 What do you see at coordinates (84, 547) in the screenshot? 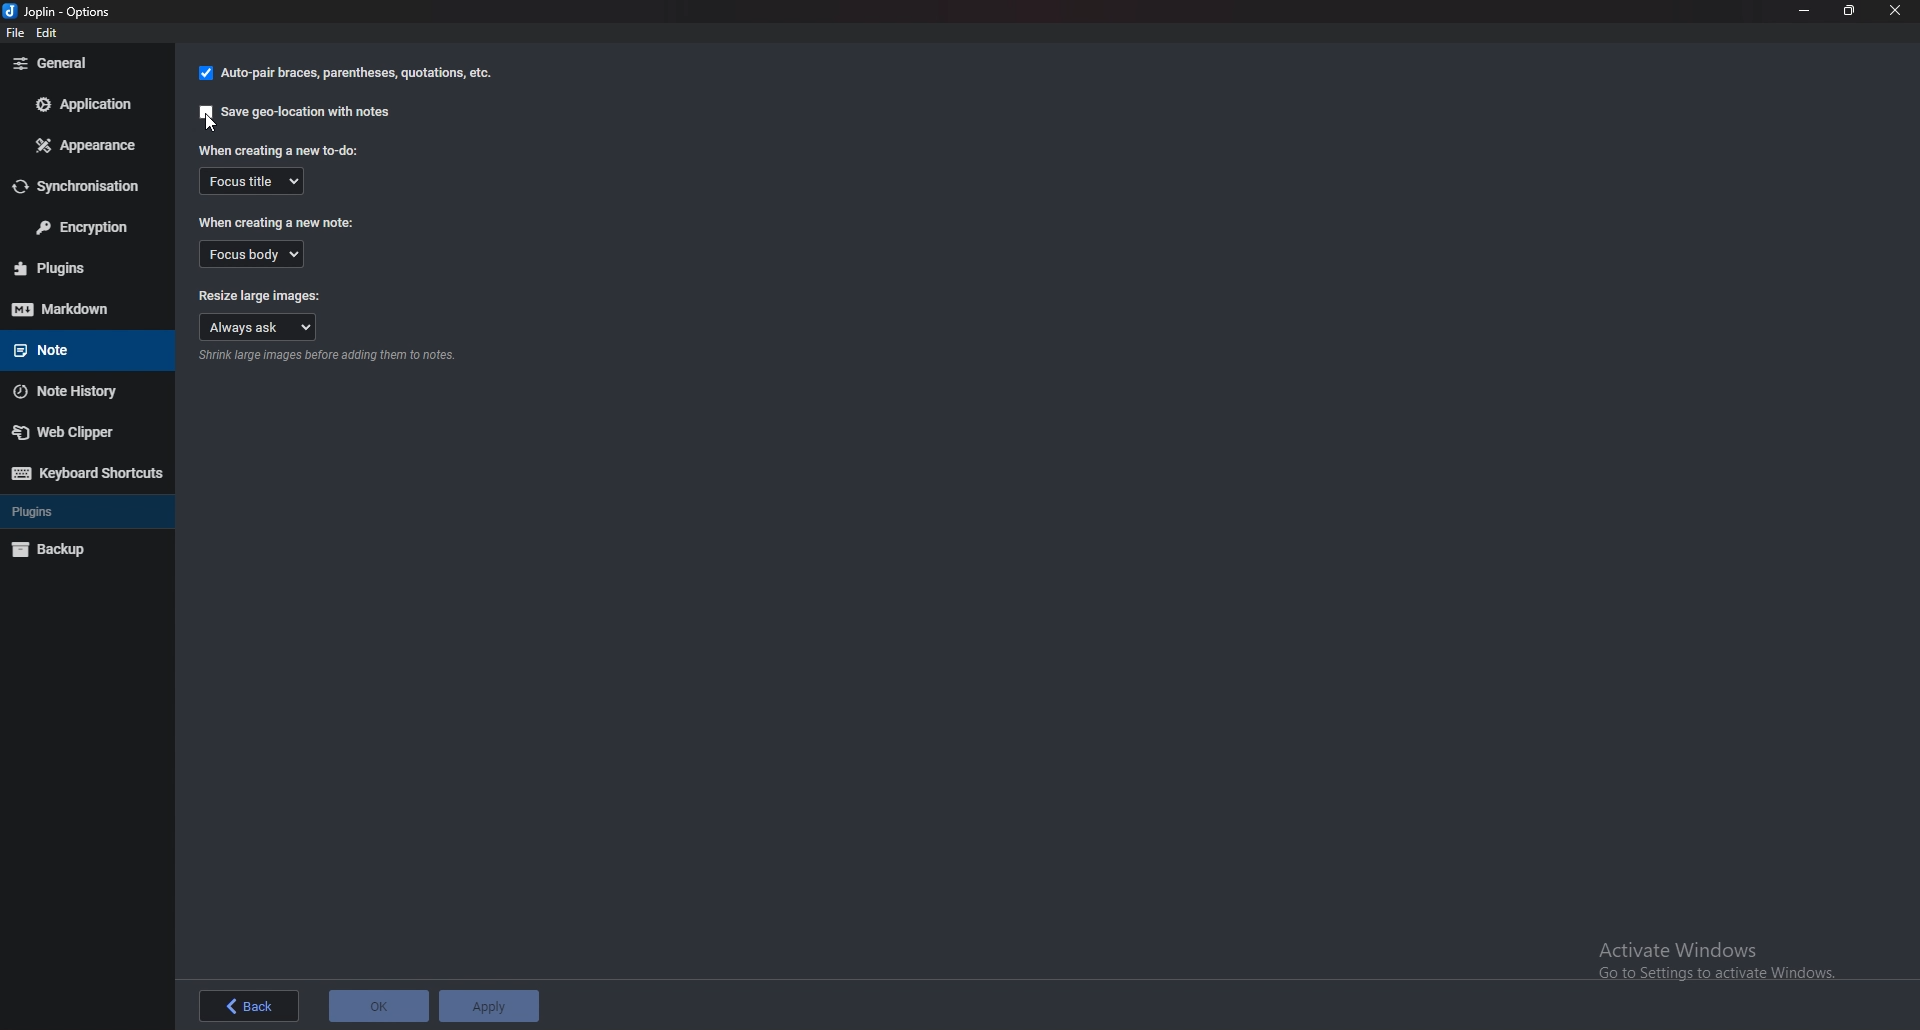
I see `Backup` at bounding box center [84, 547].